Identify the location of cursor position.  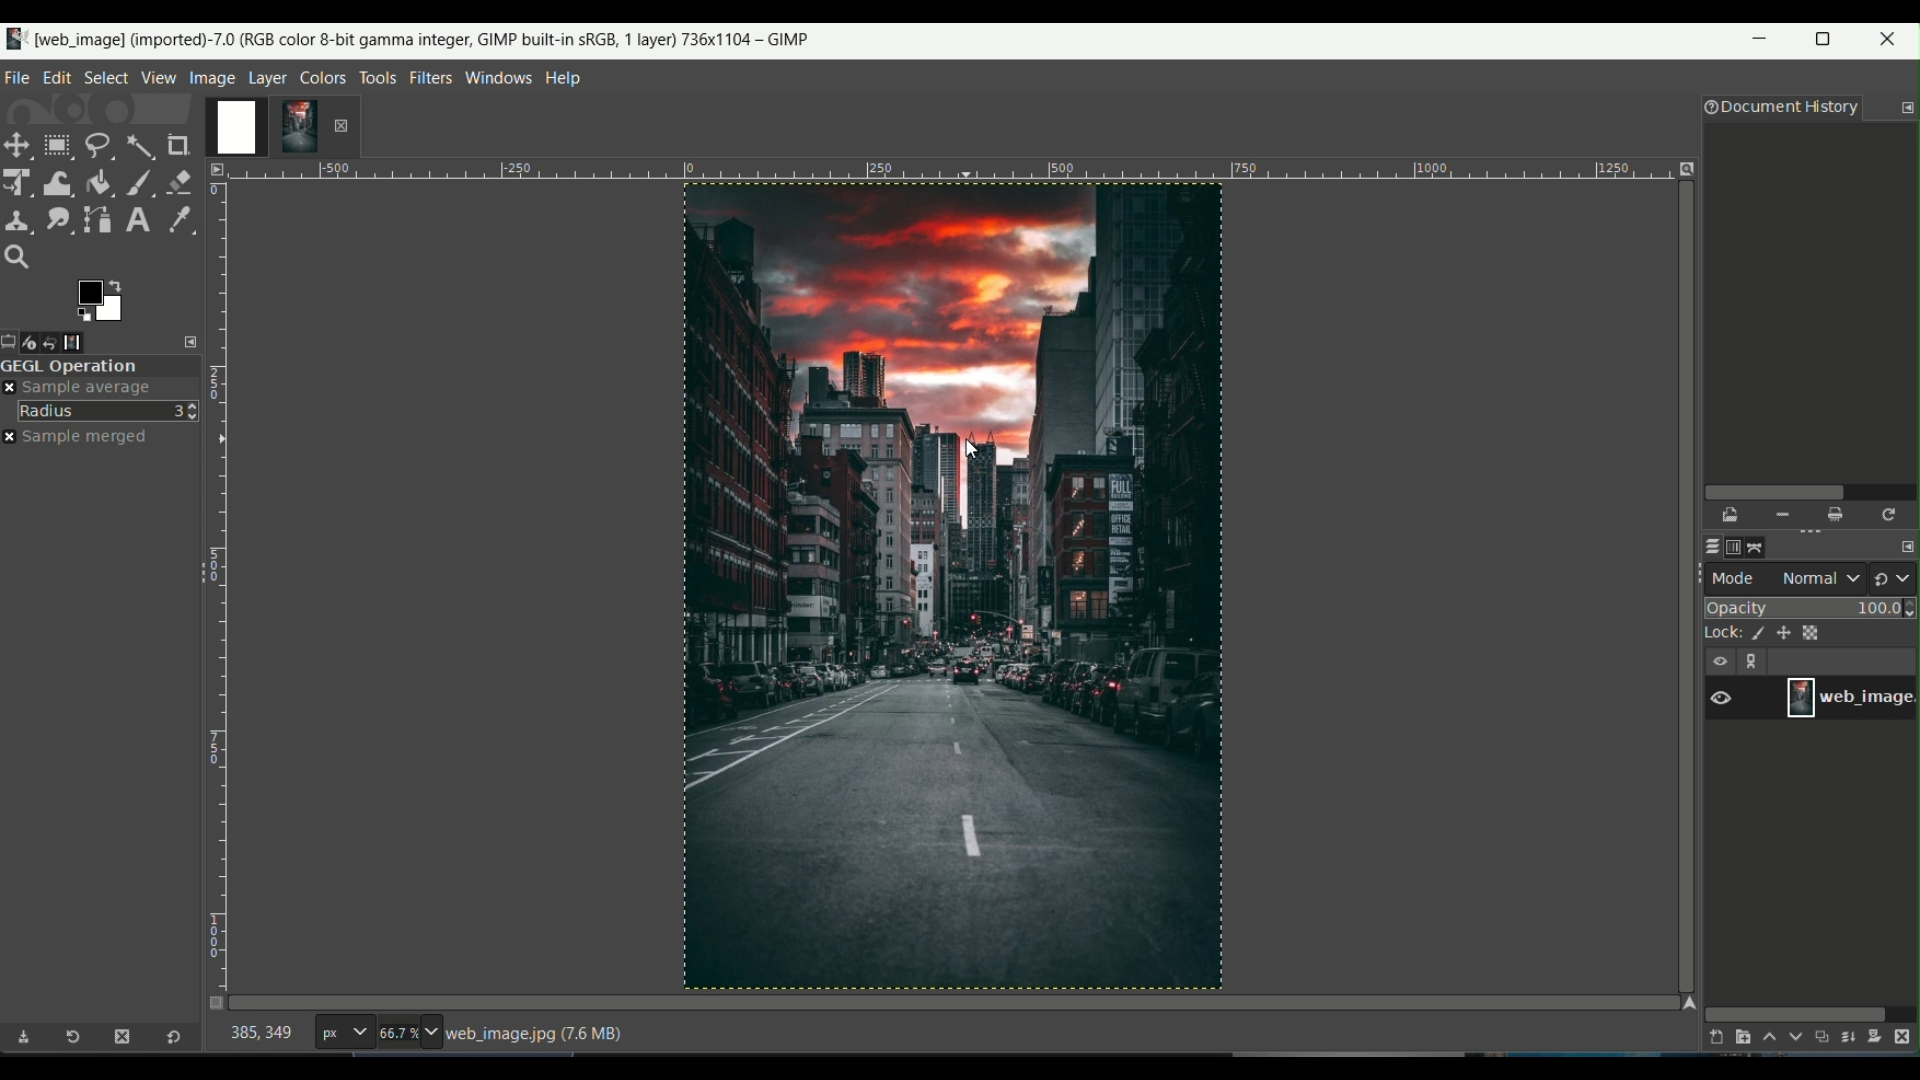
(262, 1037).